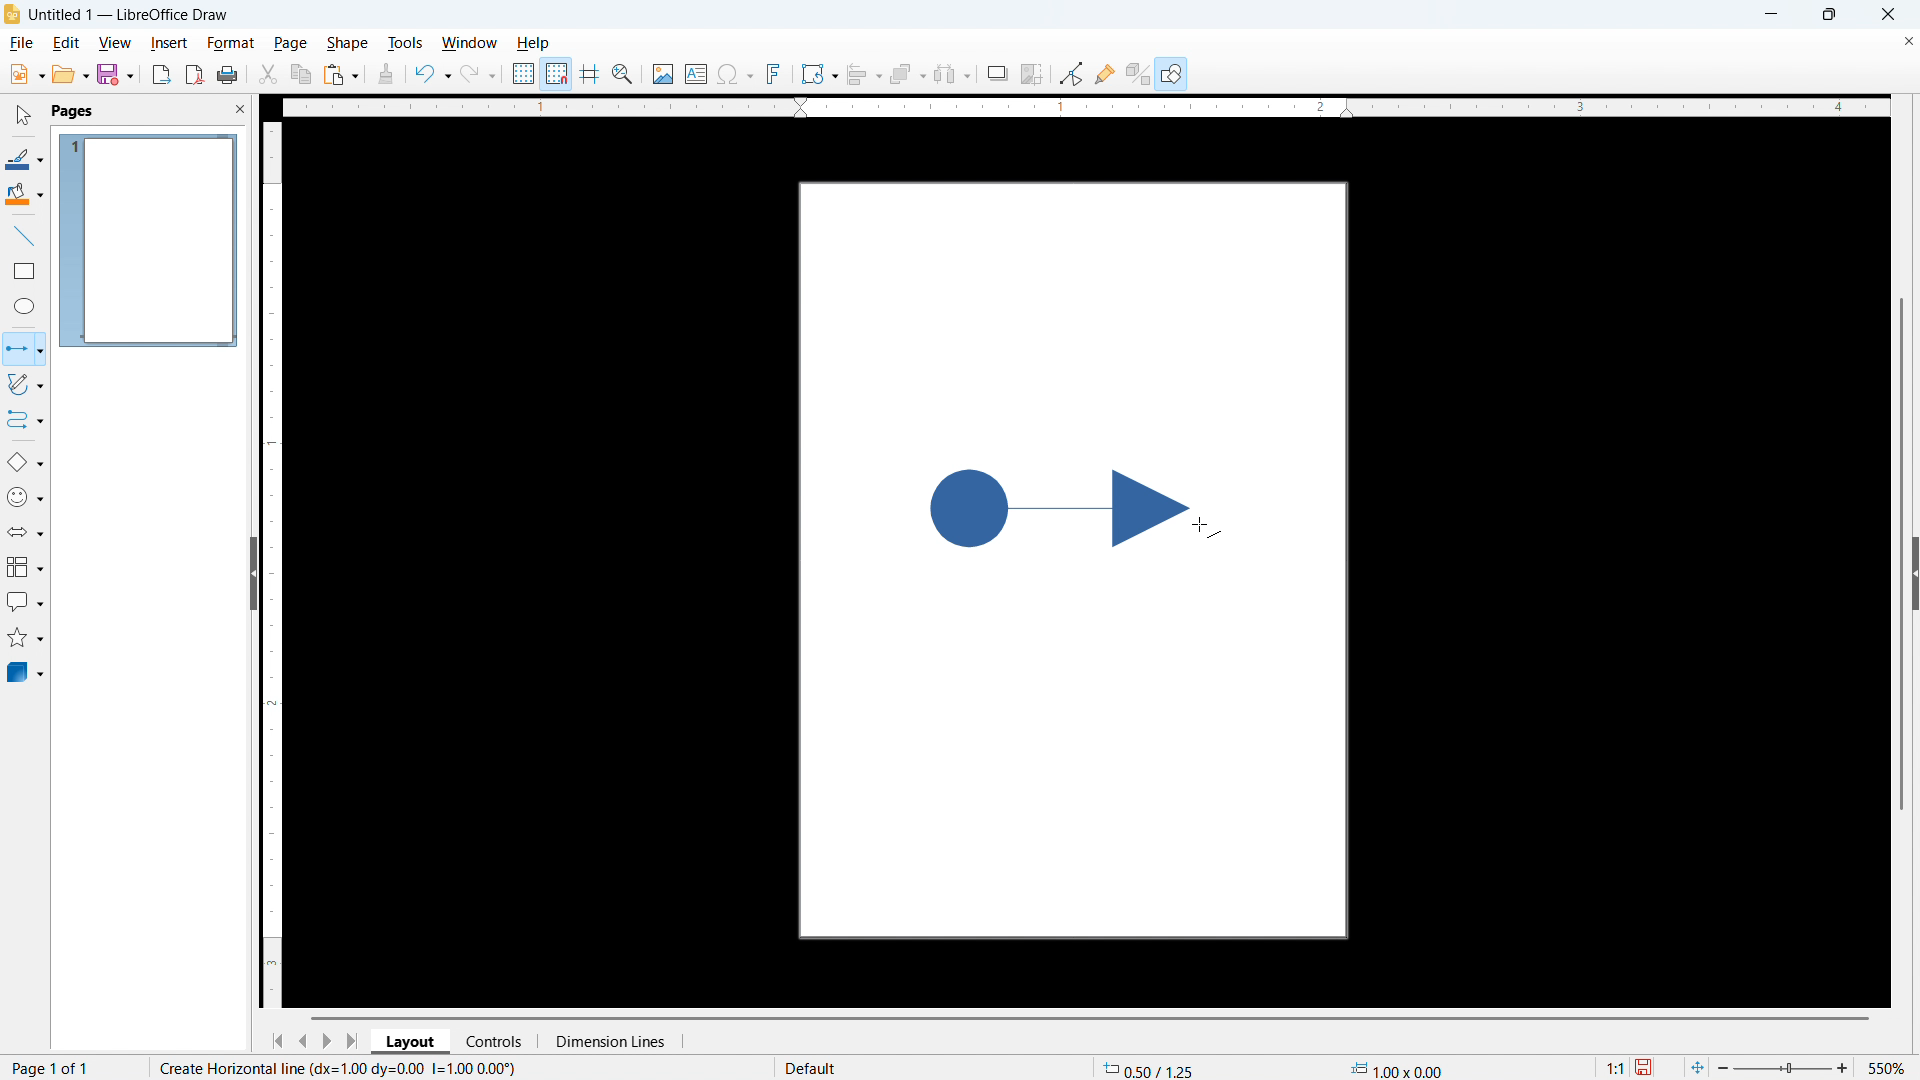 Image resolution: width=1920 pixels, height=1080 pixels. Describe the element at coordinates (25, 194) in the screenshot. I see `Background colour ` at that location.